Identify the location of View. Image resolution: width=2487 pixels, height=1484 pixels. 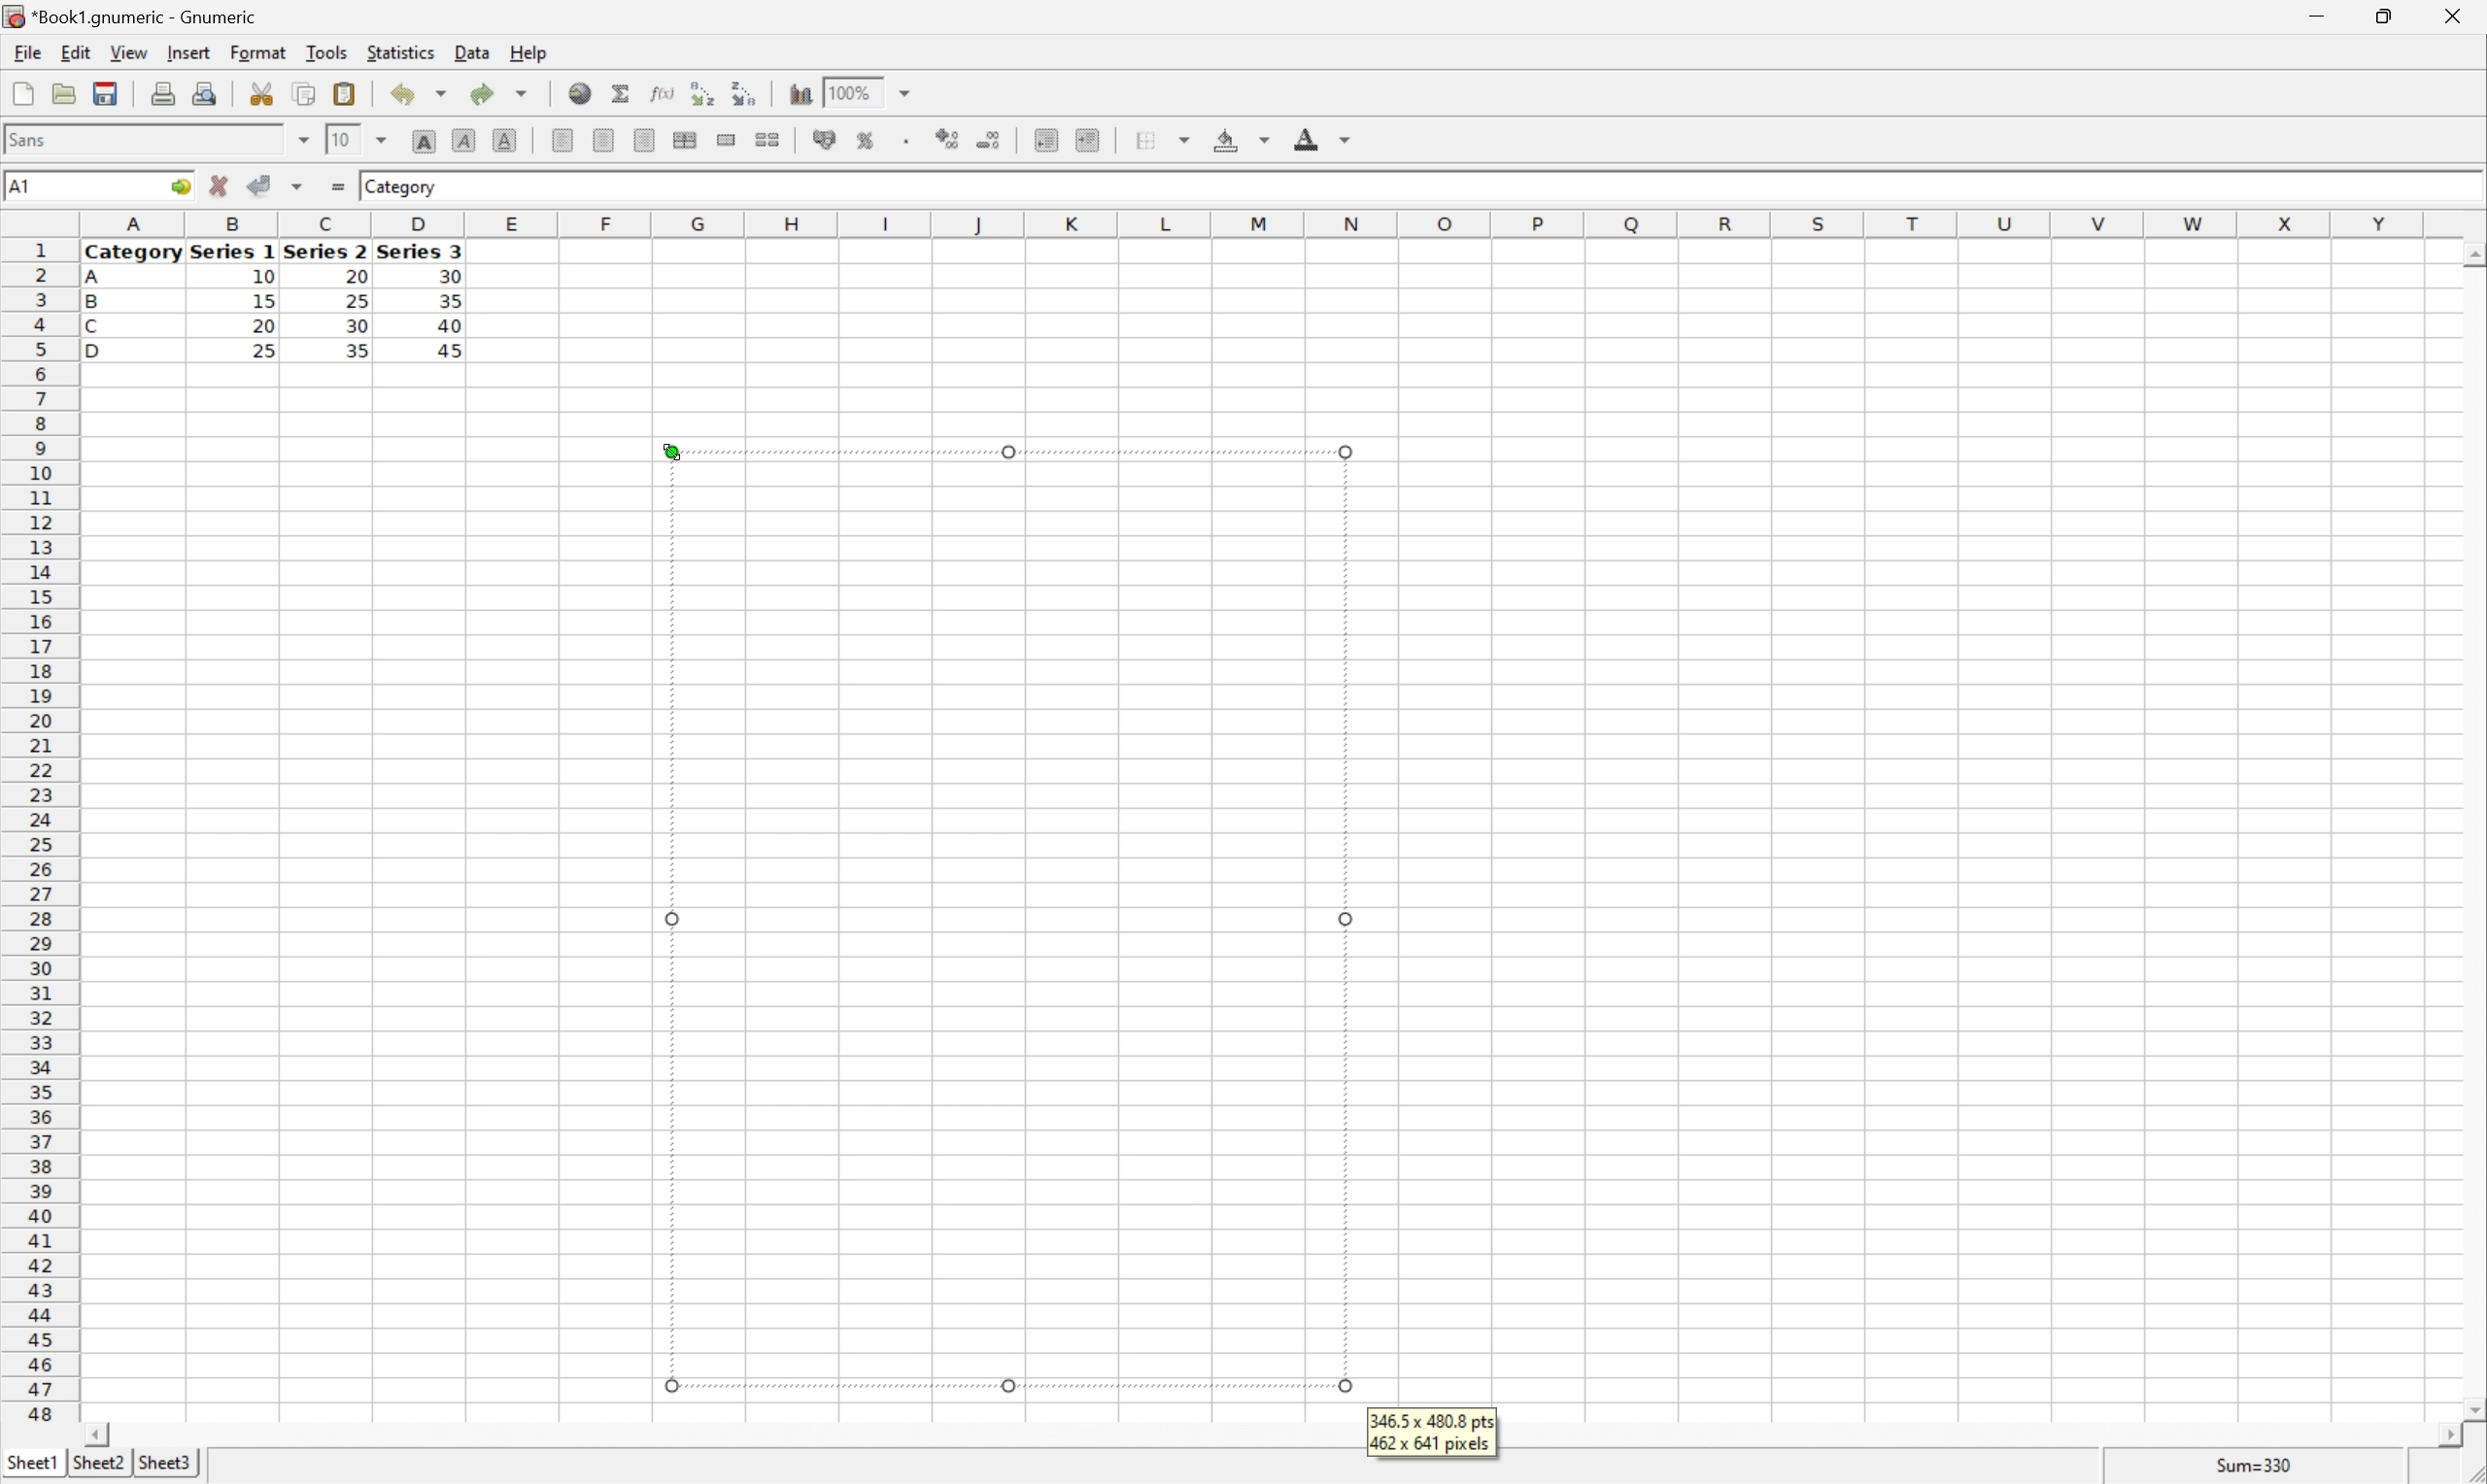
(129, 51).